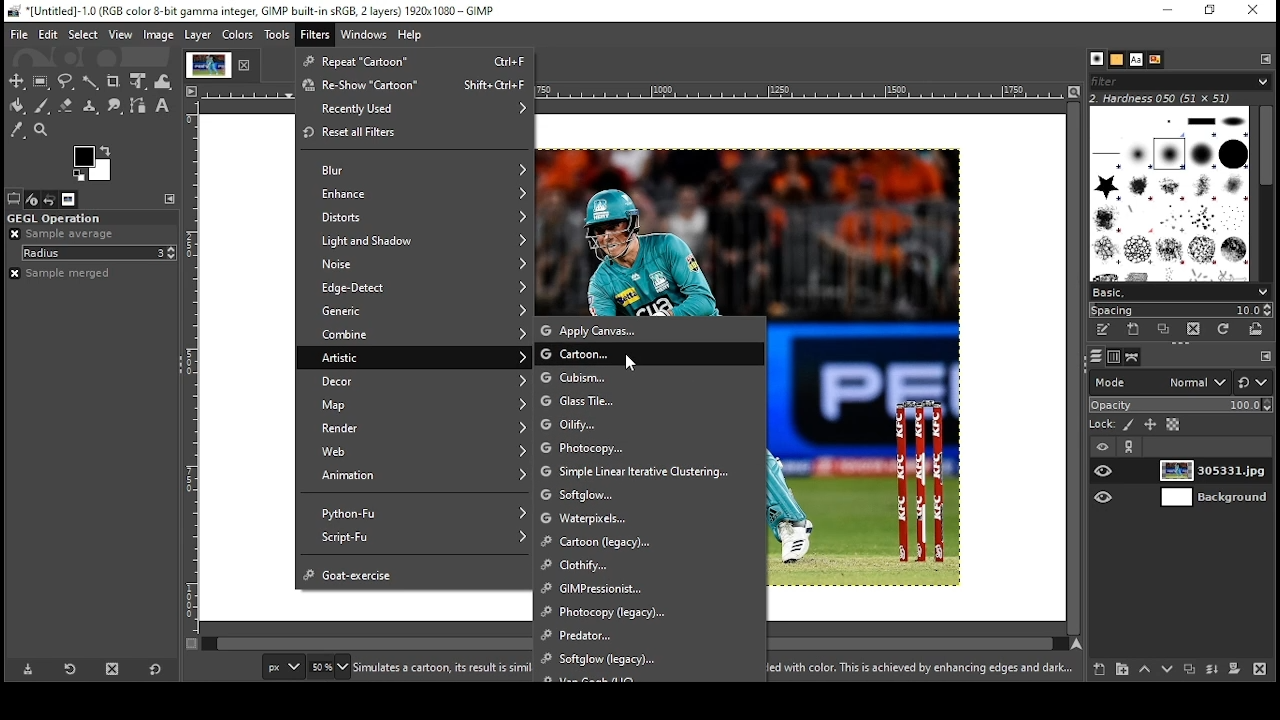 The height and width of the screenshot is (720, 1280). Describe the element at coordinates (645, 658) in the screenshot. I see `softglow` at that location.